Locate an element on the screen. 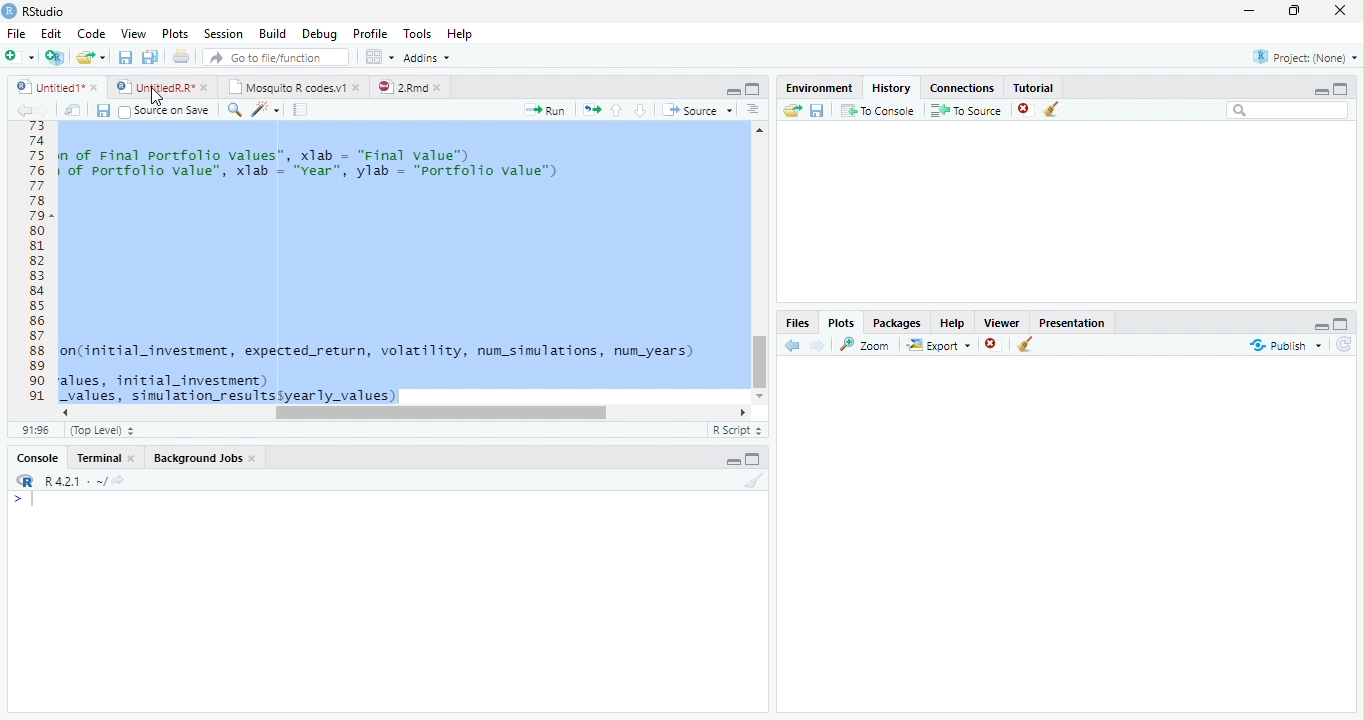  View is located at coordinates (132, 32).